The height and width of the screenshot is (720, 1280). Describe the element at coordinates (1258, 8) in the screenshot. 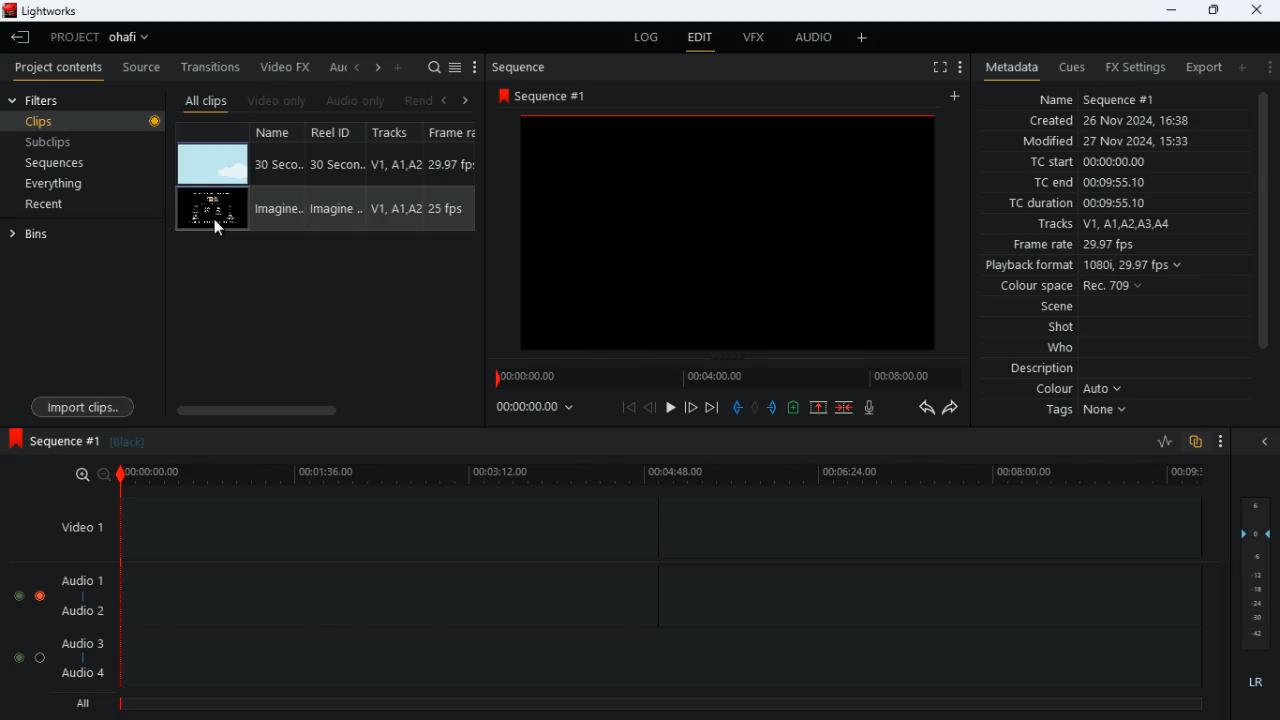

I see `close` at that location.